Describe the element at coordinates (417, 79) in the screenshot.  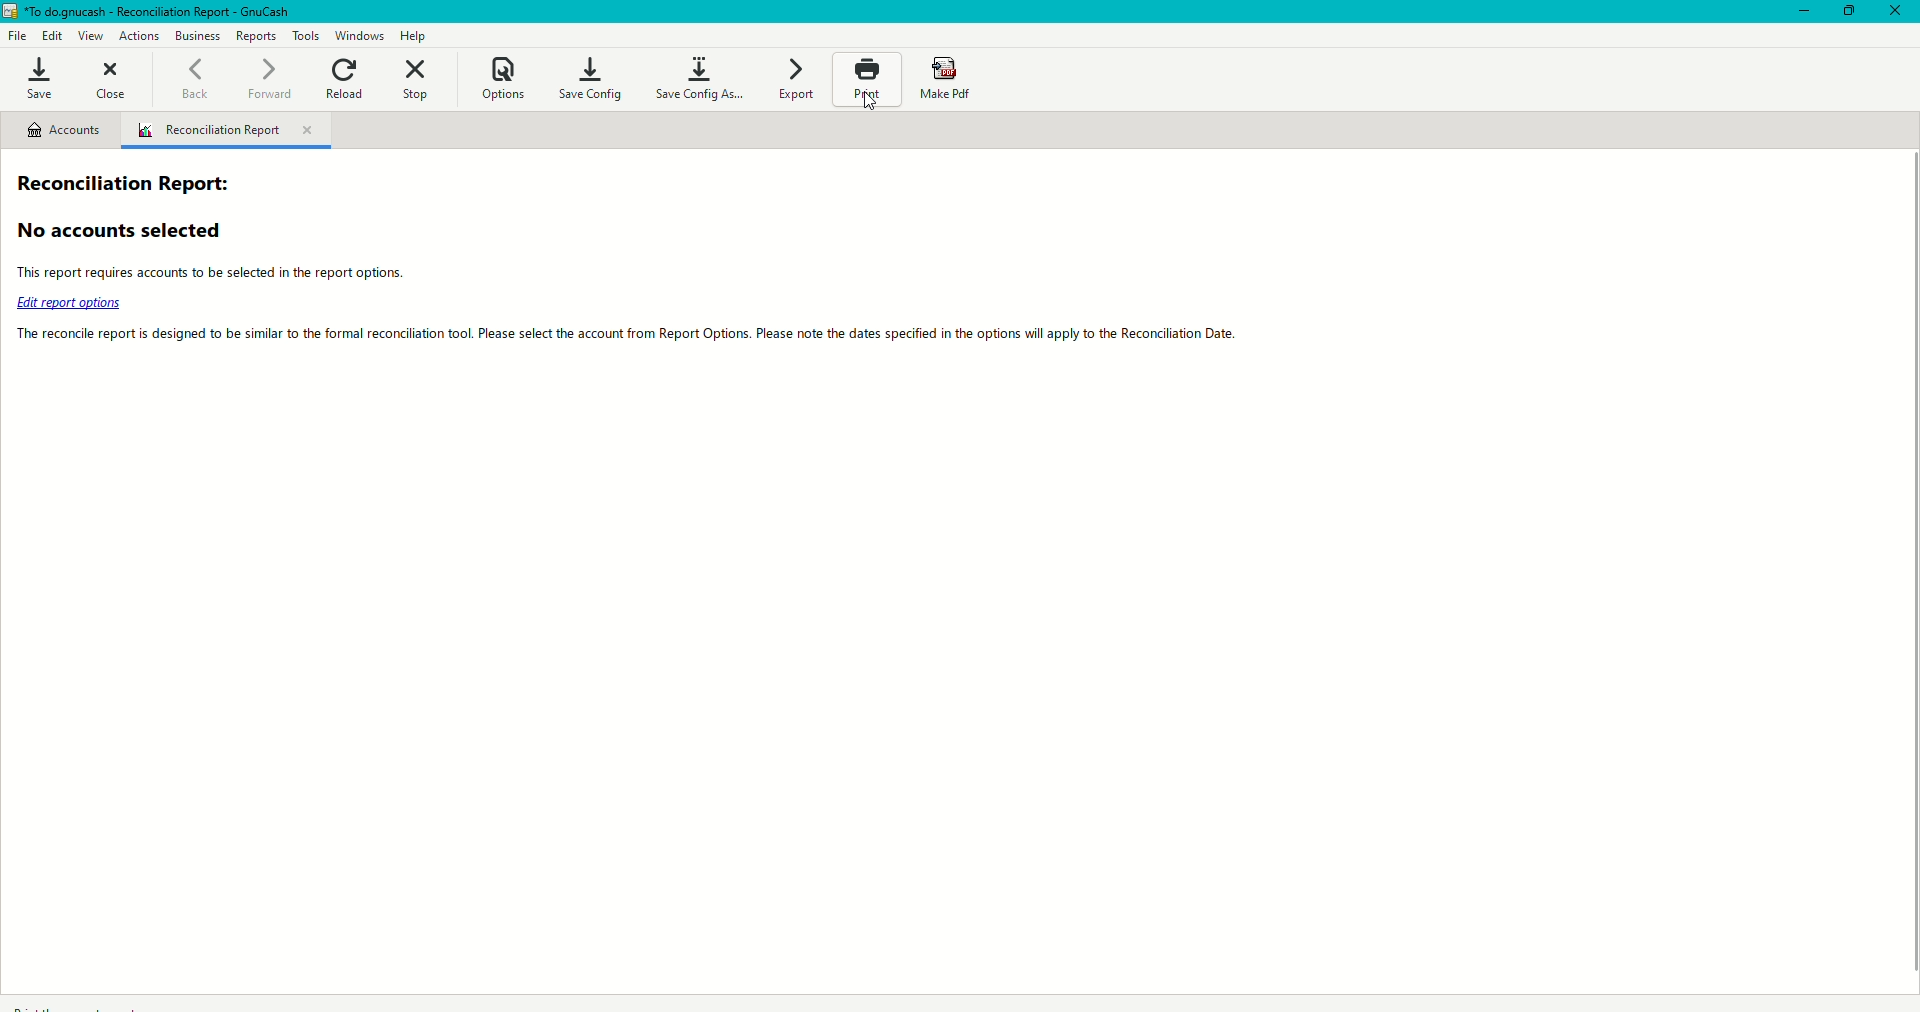
I see `Stop` at that location.